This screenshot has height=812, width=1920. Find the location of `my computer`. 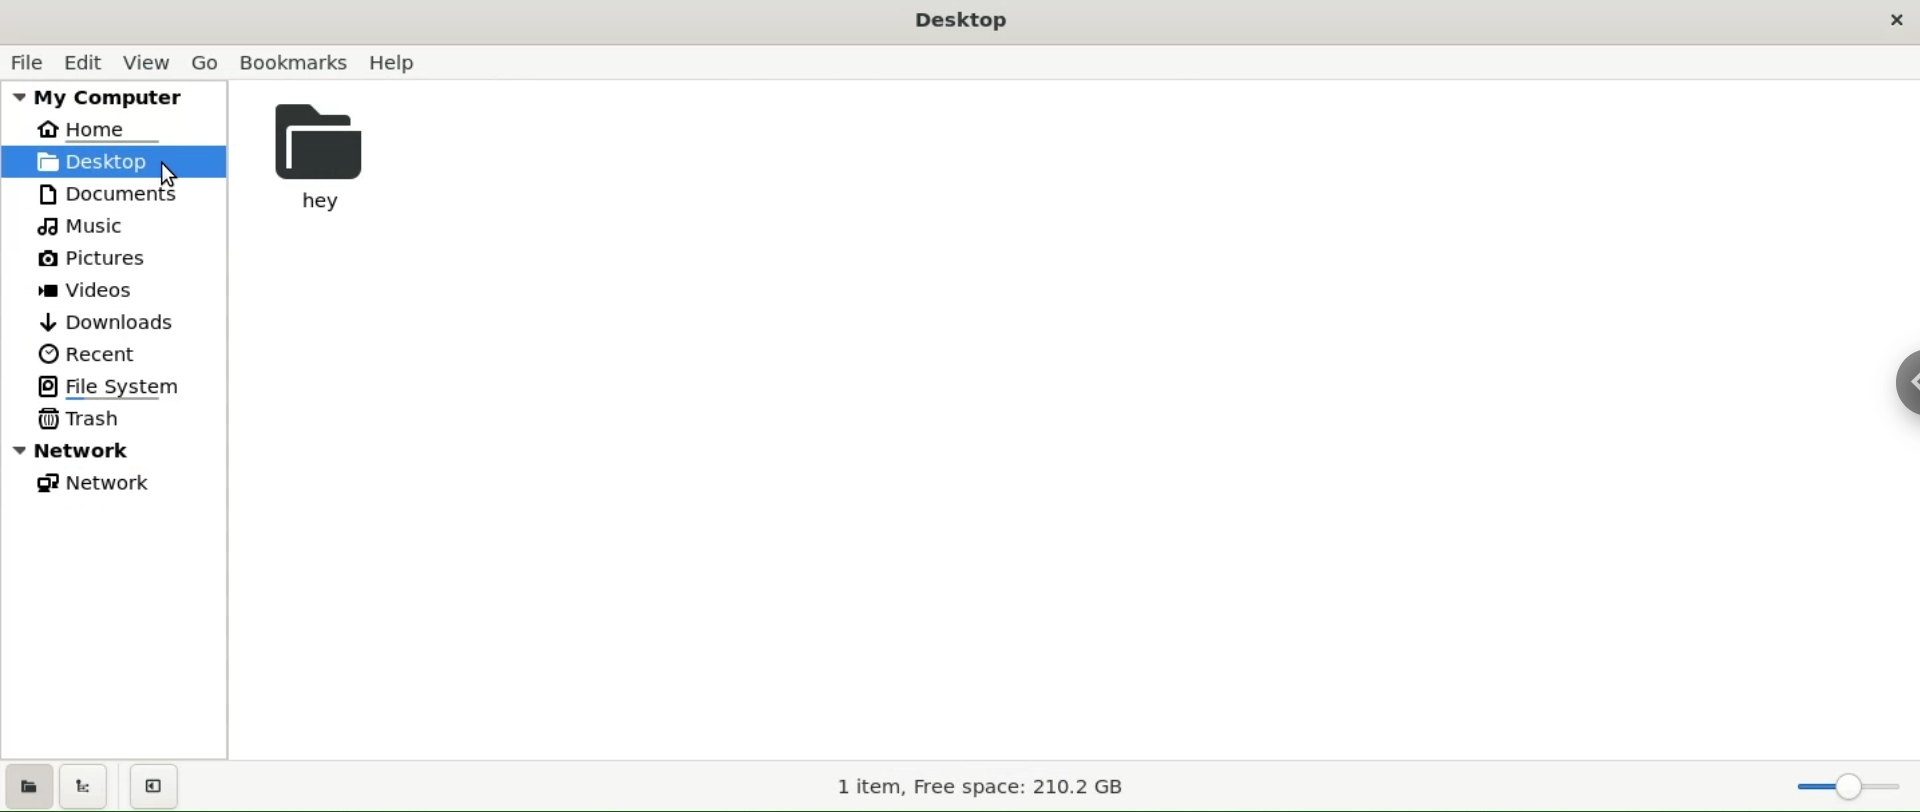

my computer is located at coordinates (106, 97).